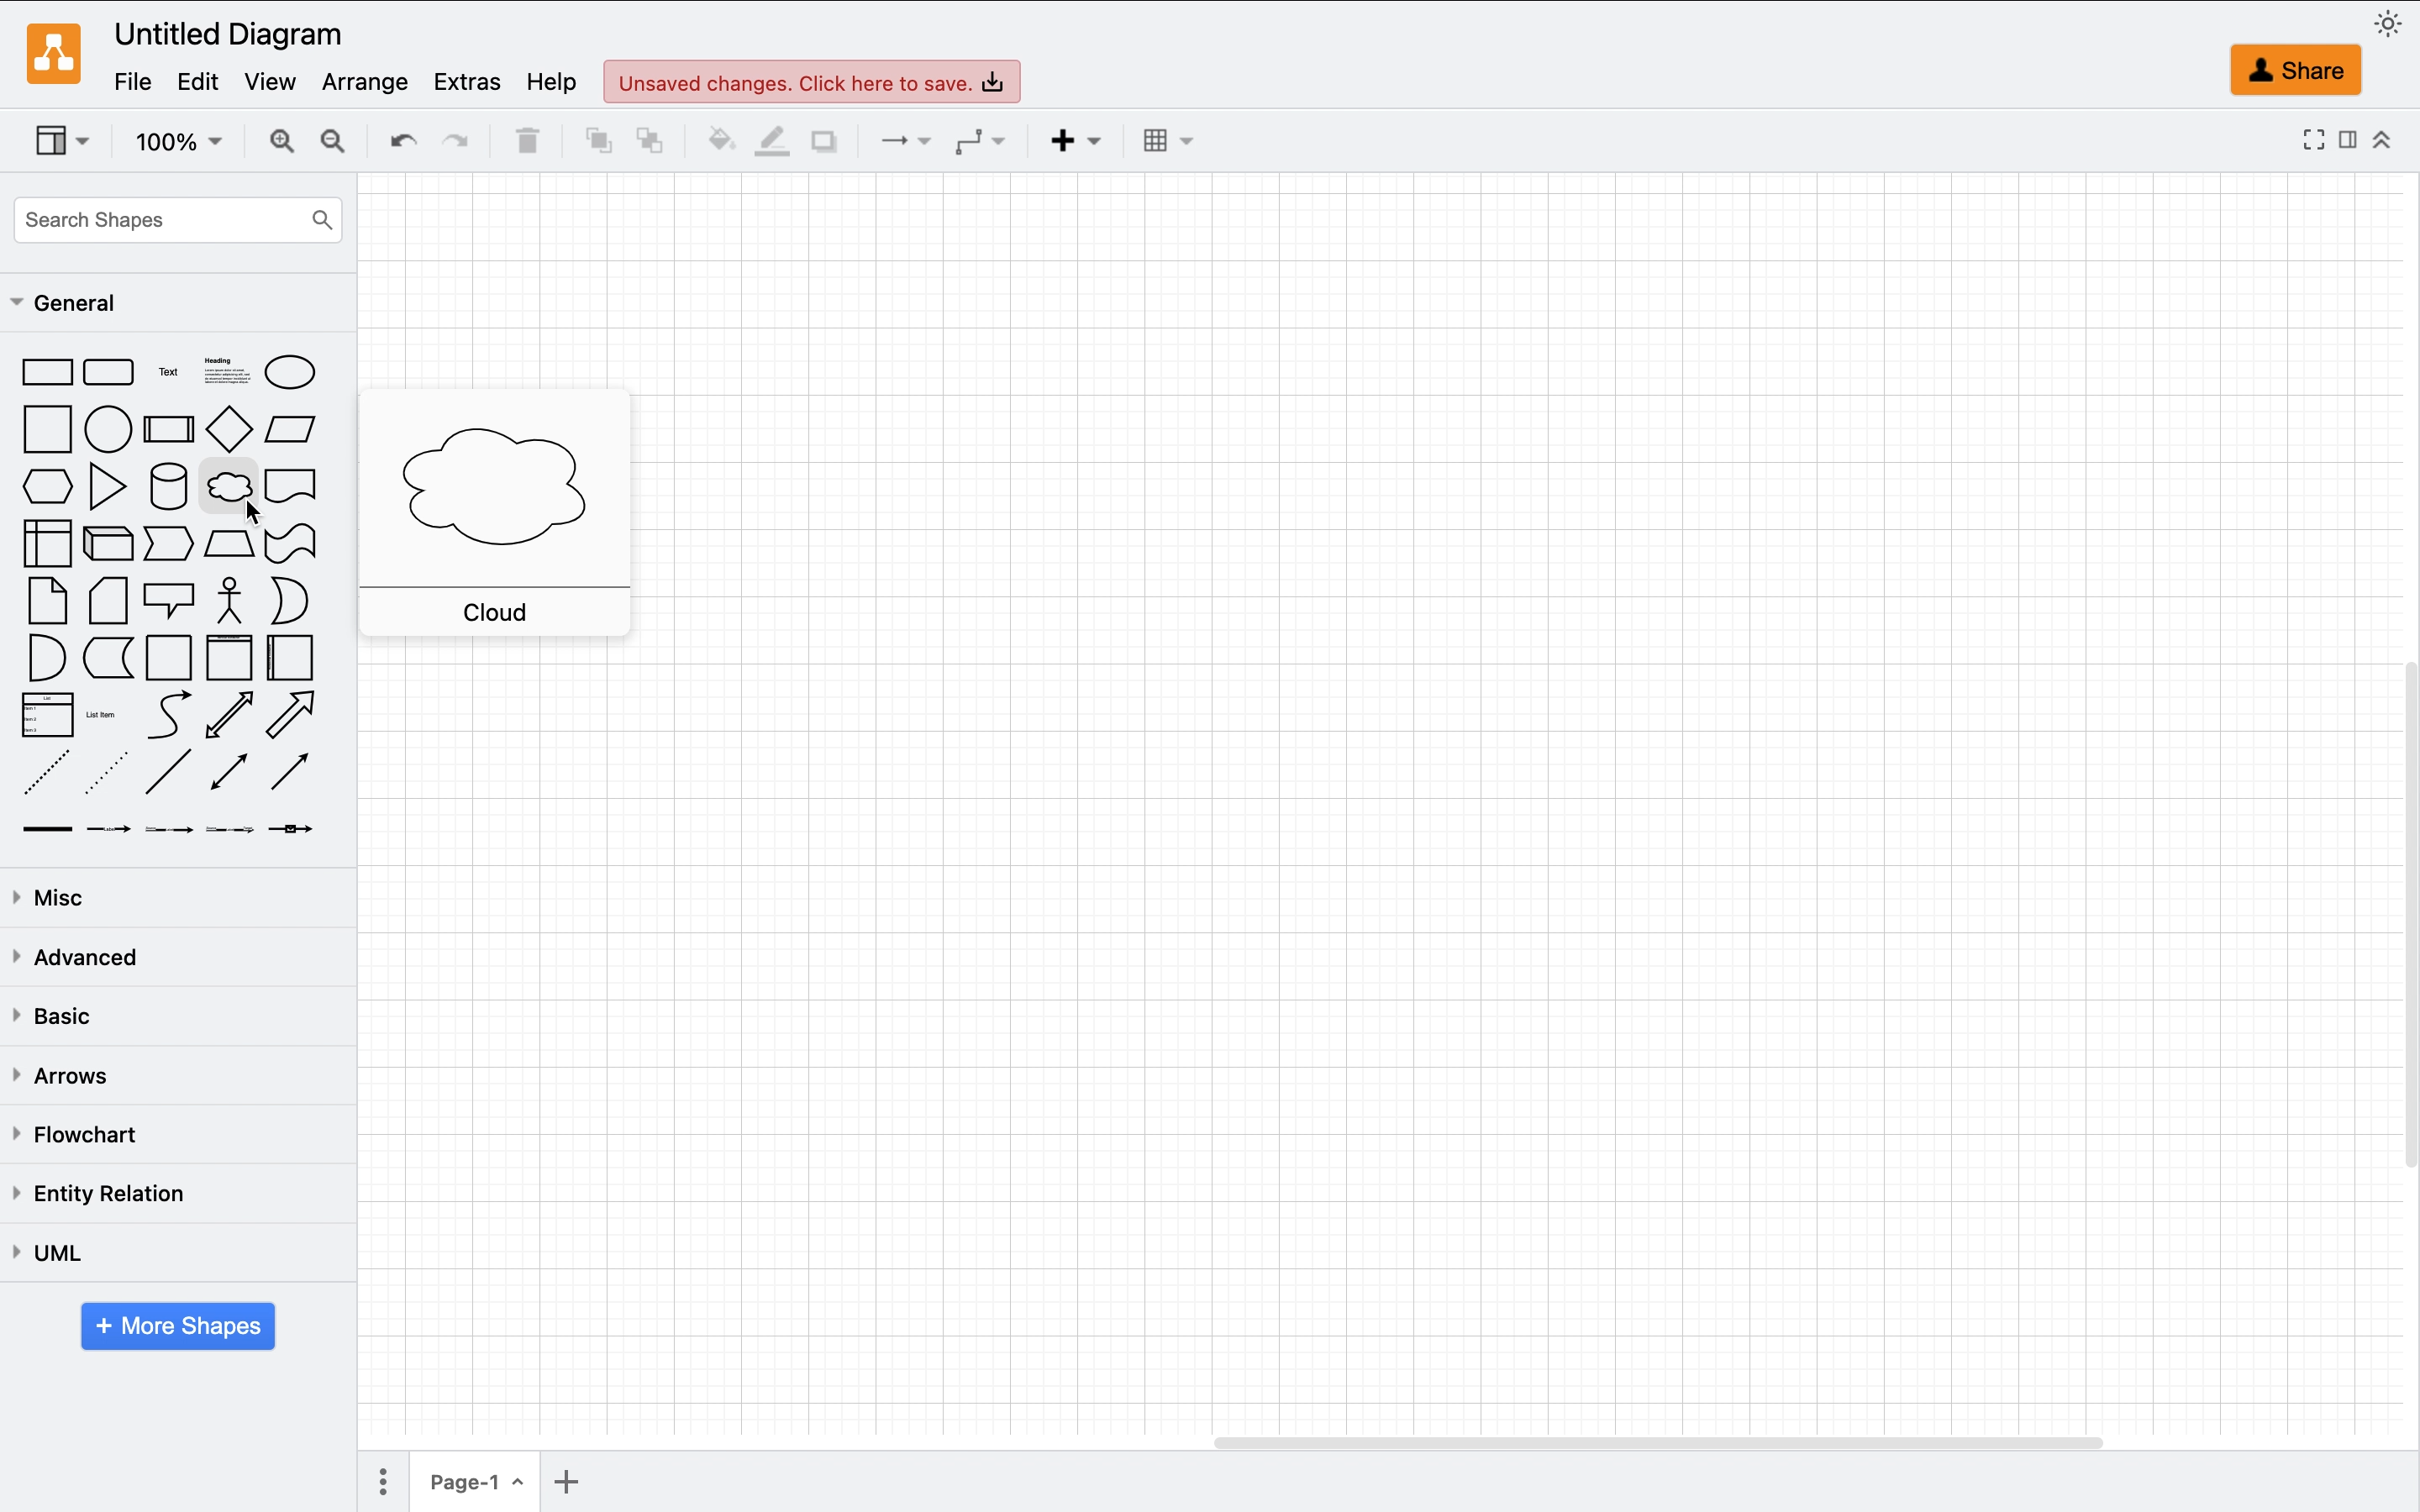  What do you see at coordinates (68, 897) in the screenshot?
I see `misc` at bounding box center [68, 897].